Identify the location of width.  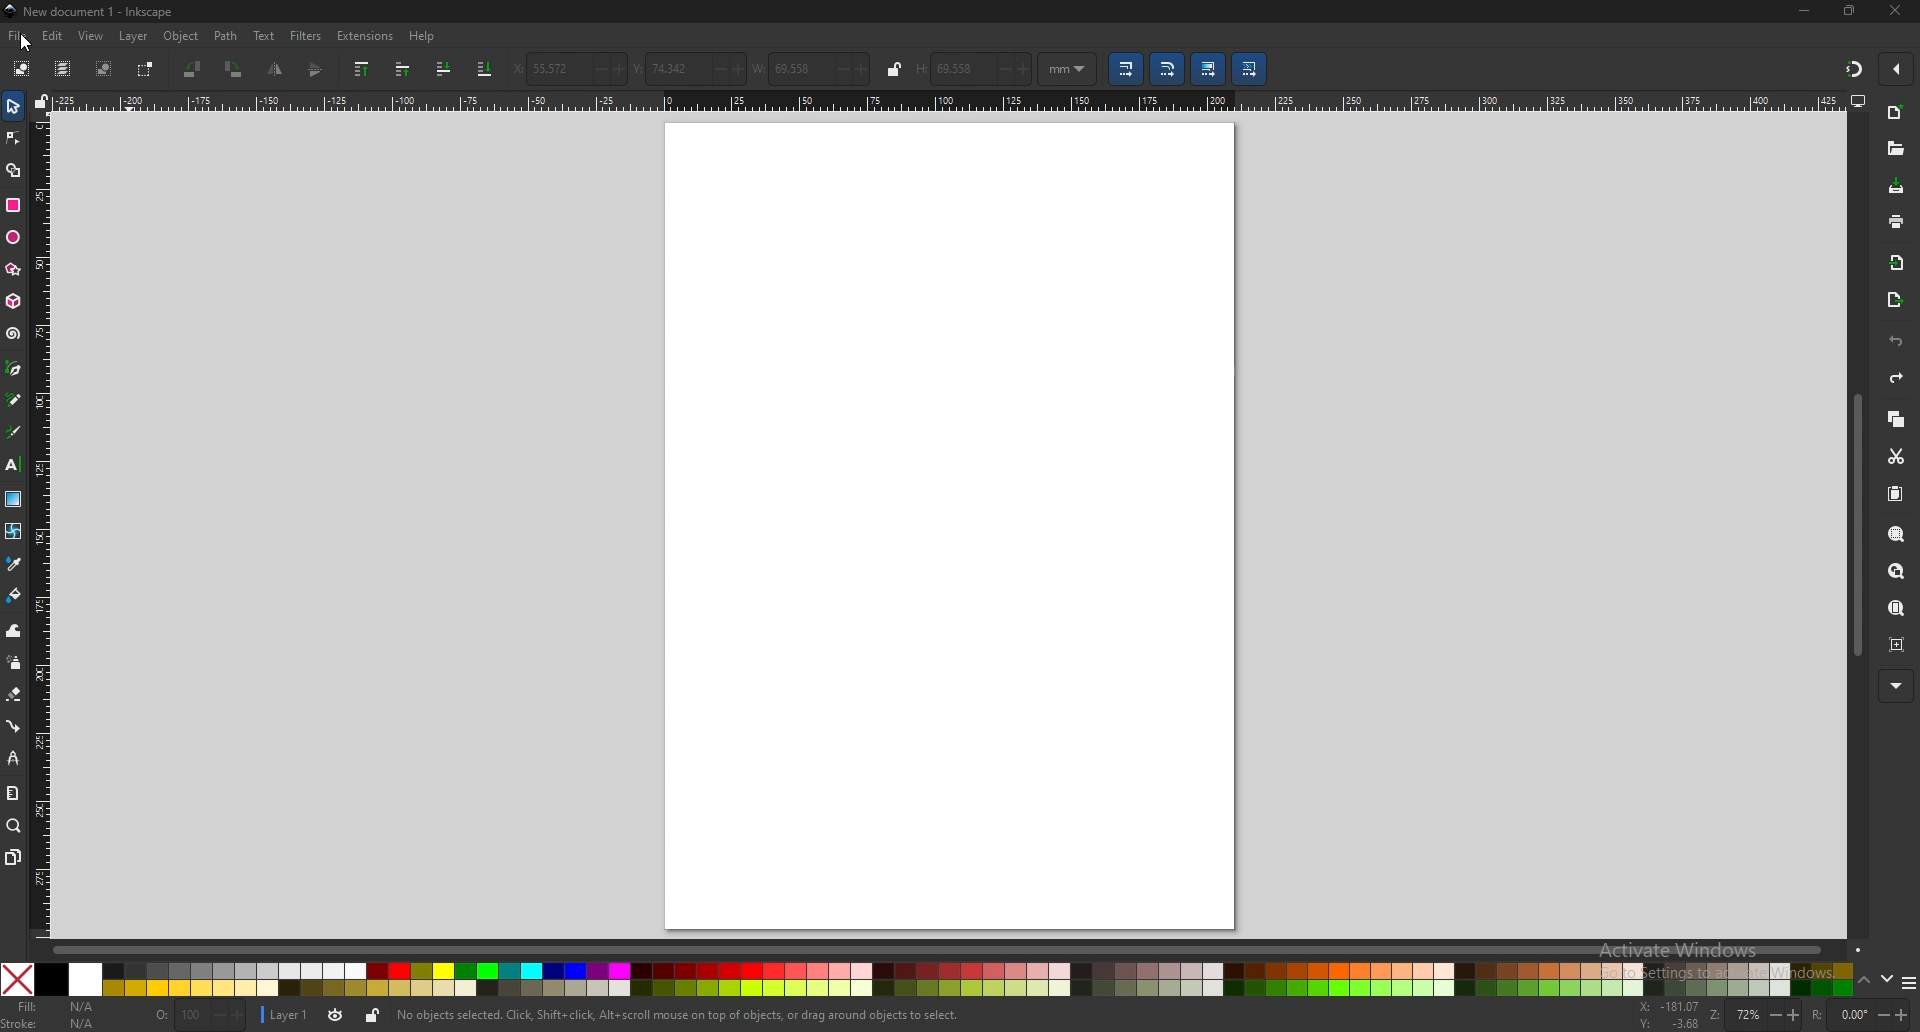
(785, 70).